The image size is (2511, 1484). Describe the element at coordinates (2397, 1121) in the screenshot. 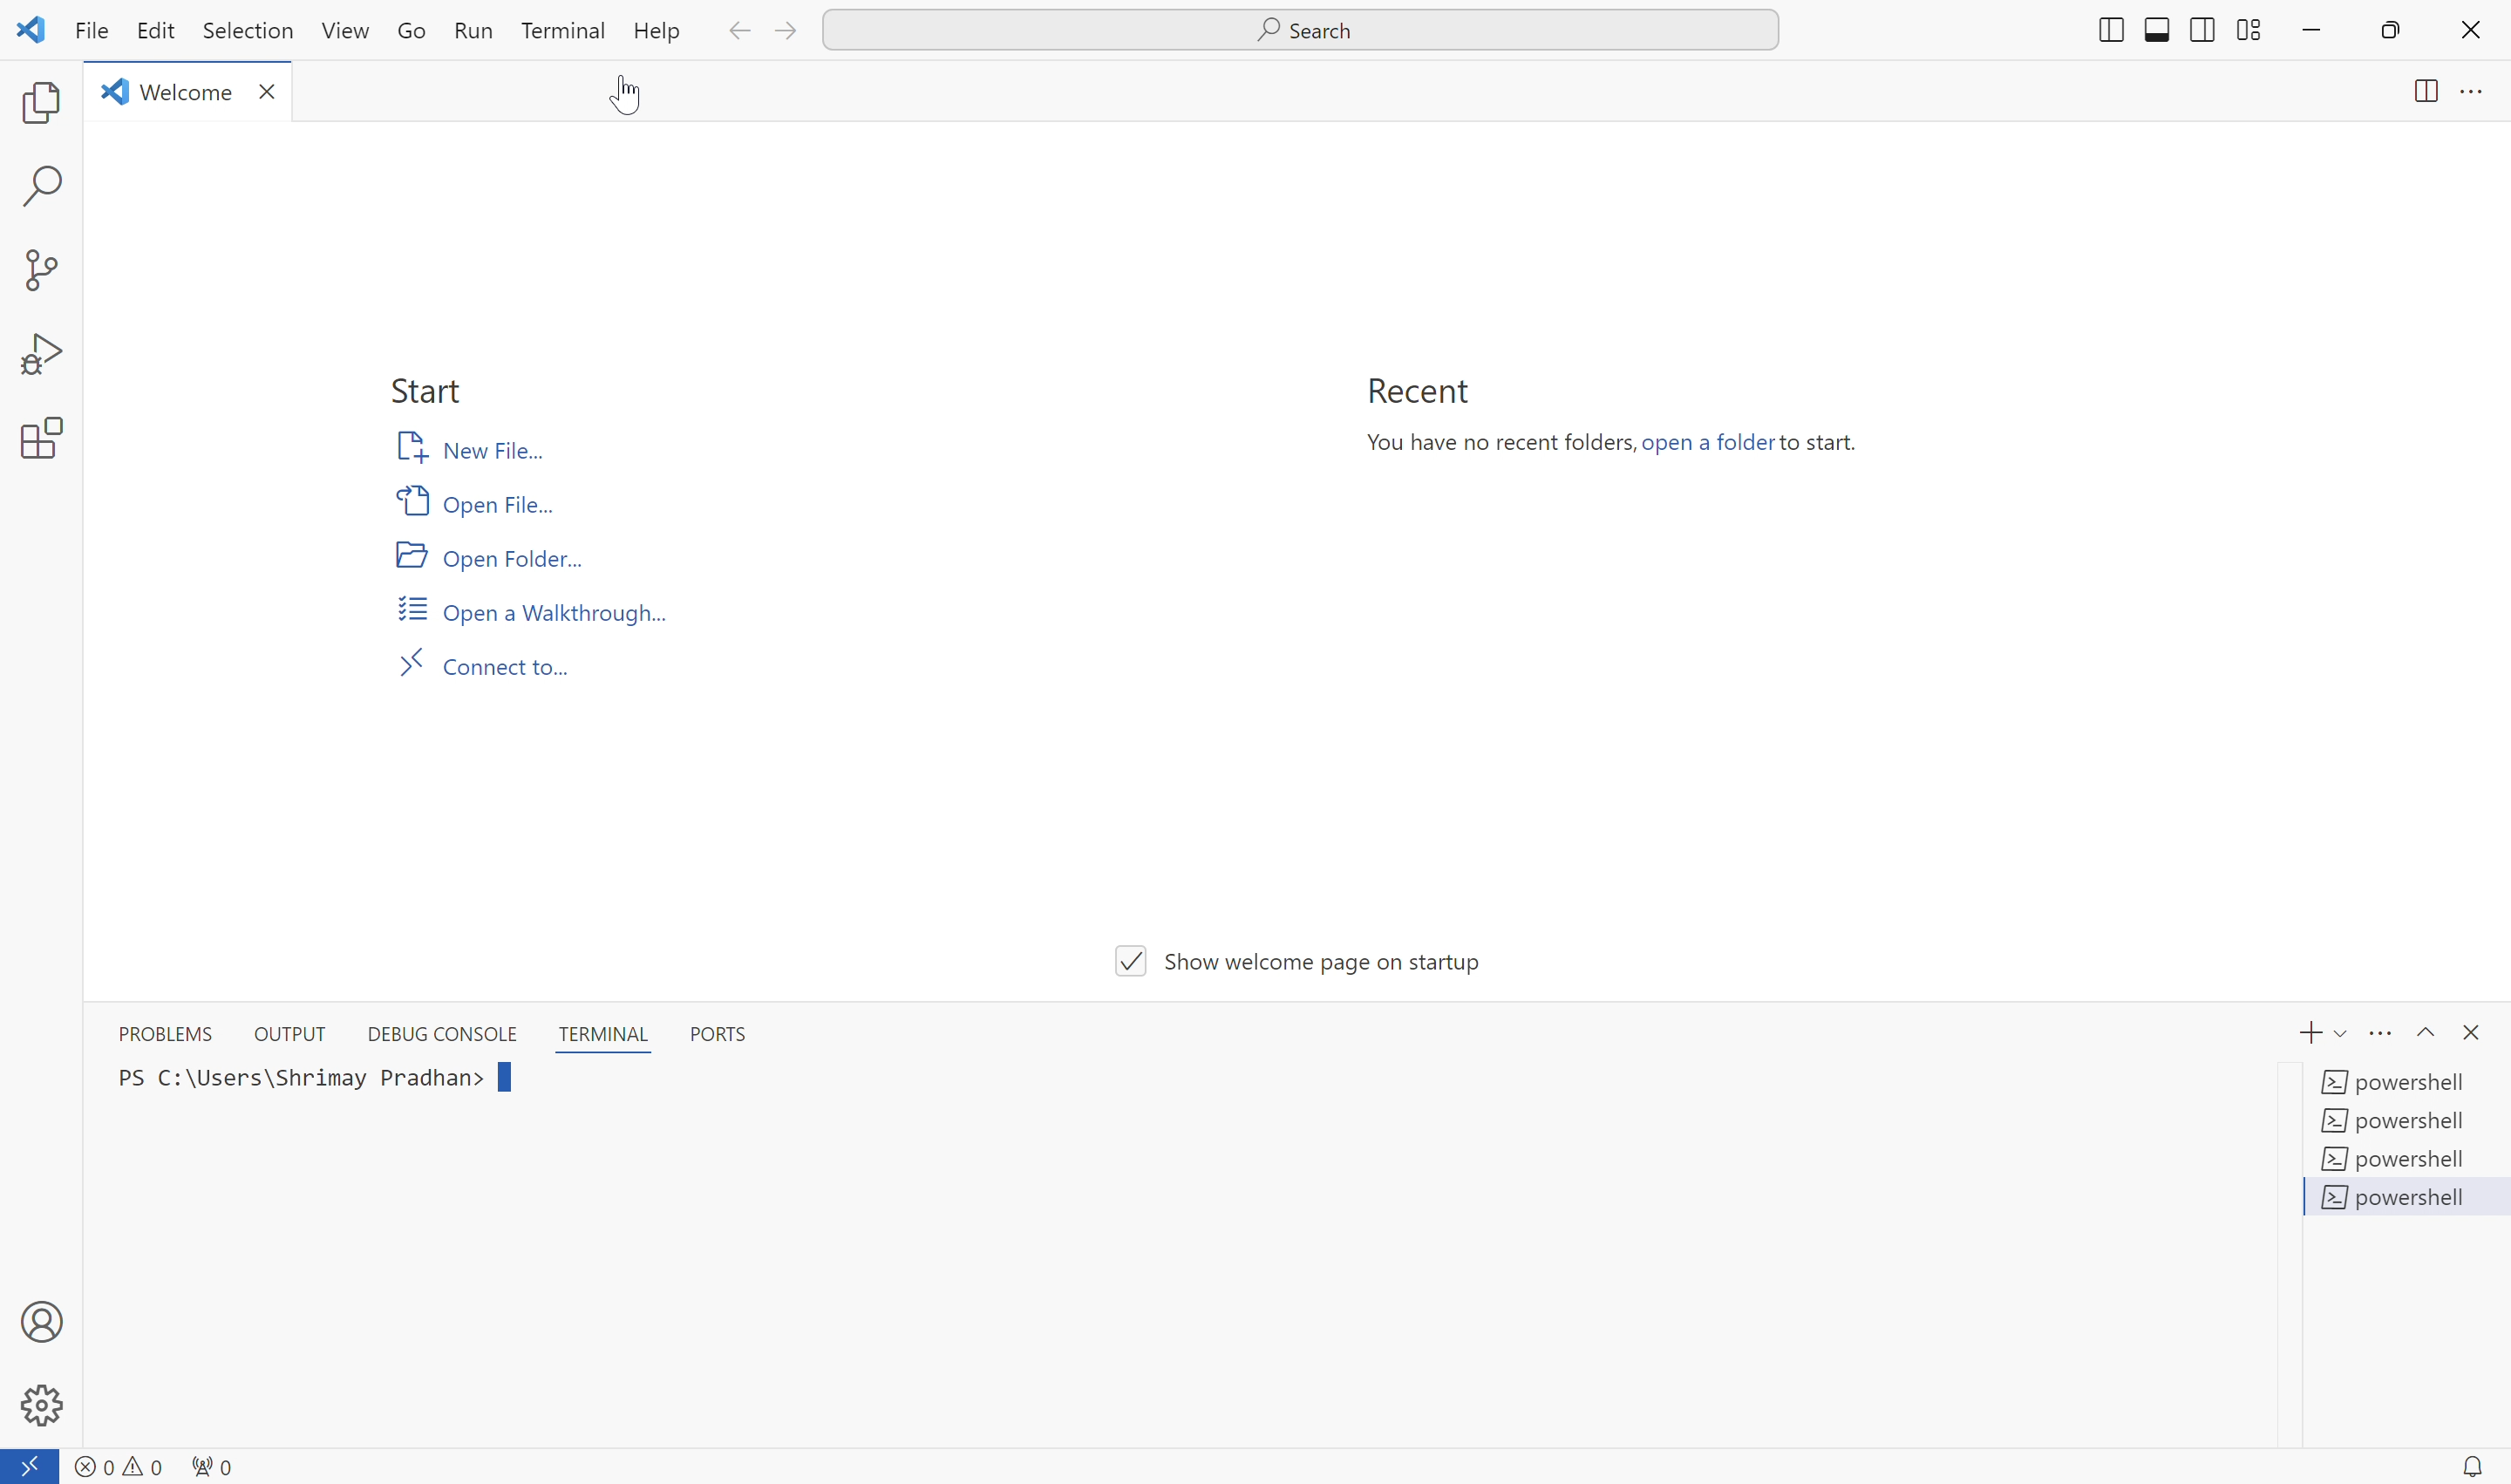

I see `powershell` at that location.